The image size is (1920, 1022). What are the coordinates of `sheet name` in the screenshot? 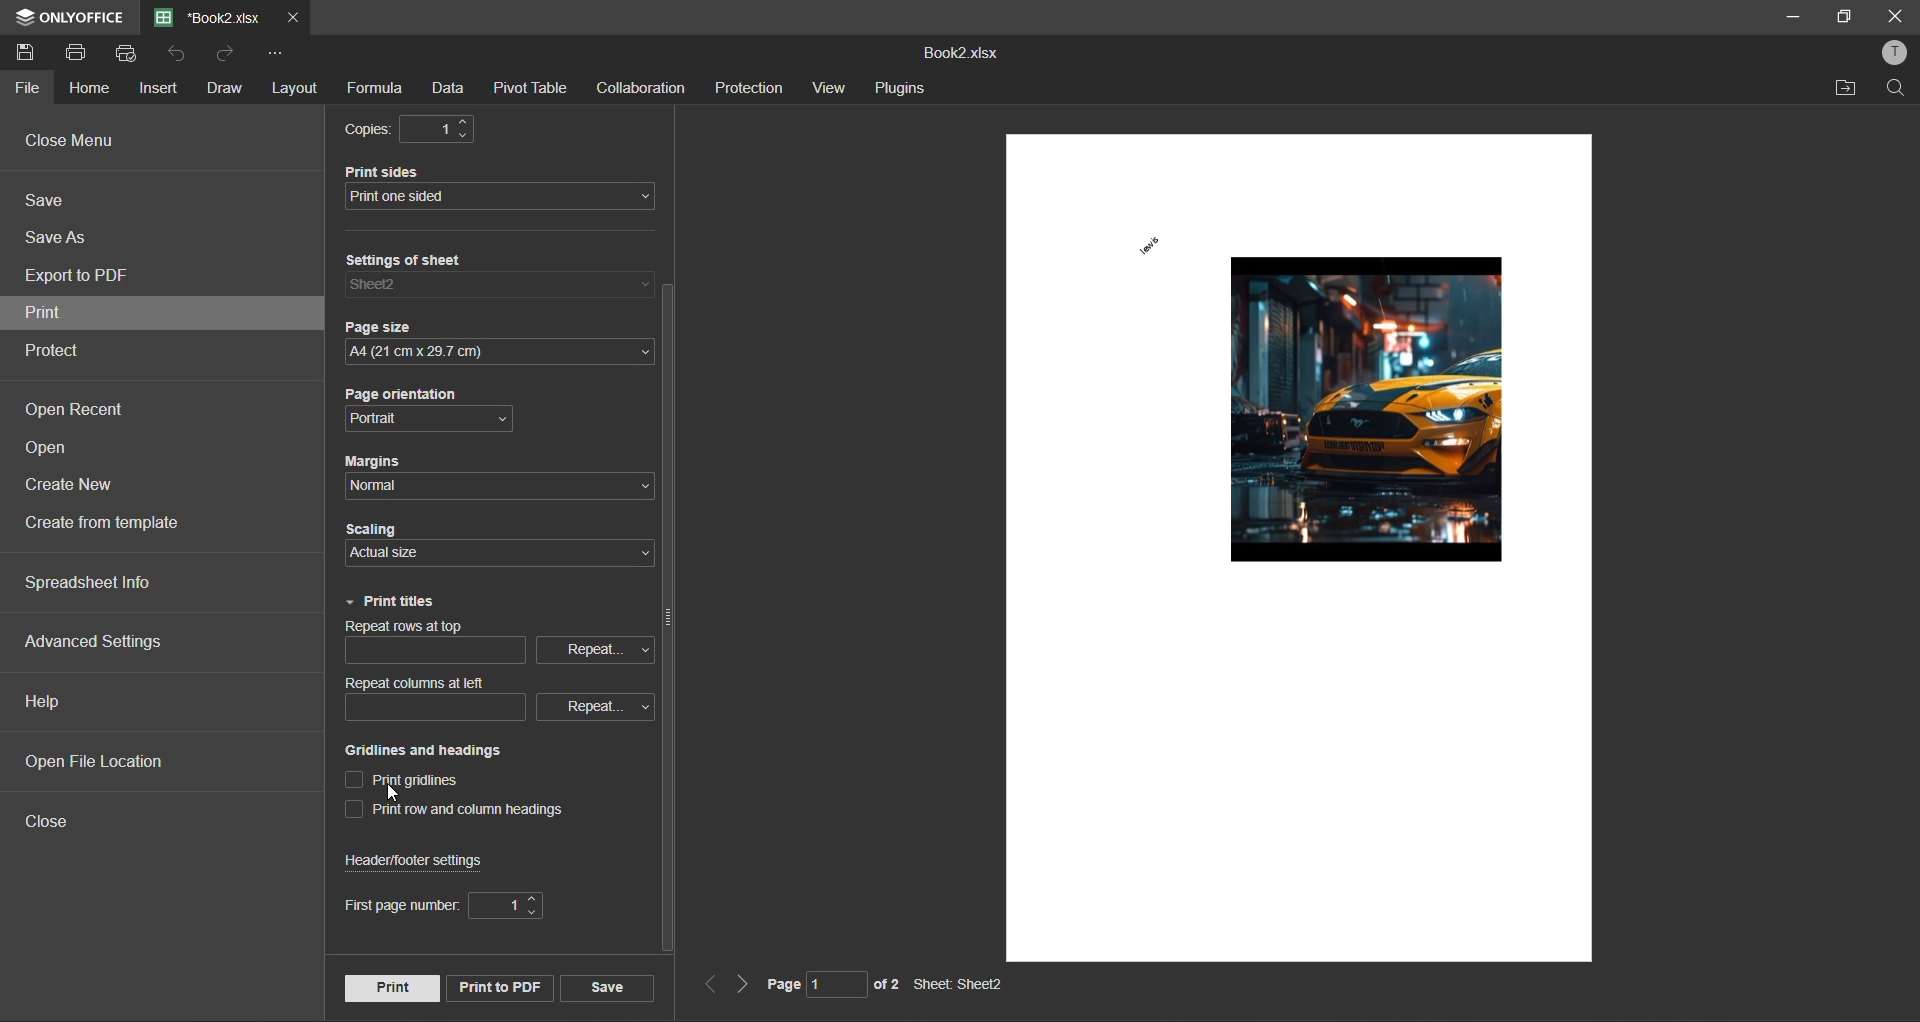 It's located at (956, 983).